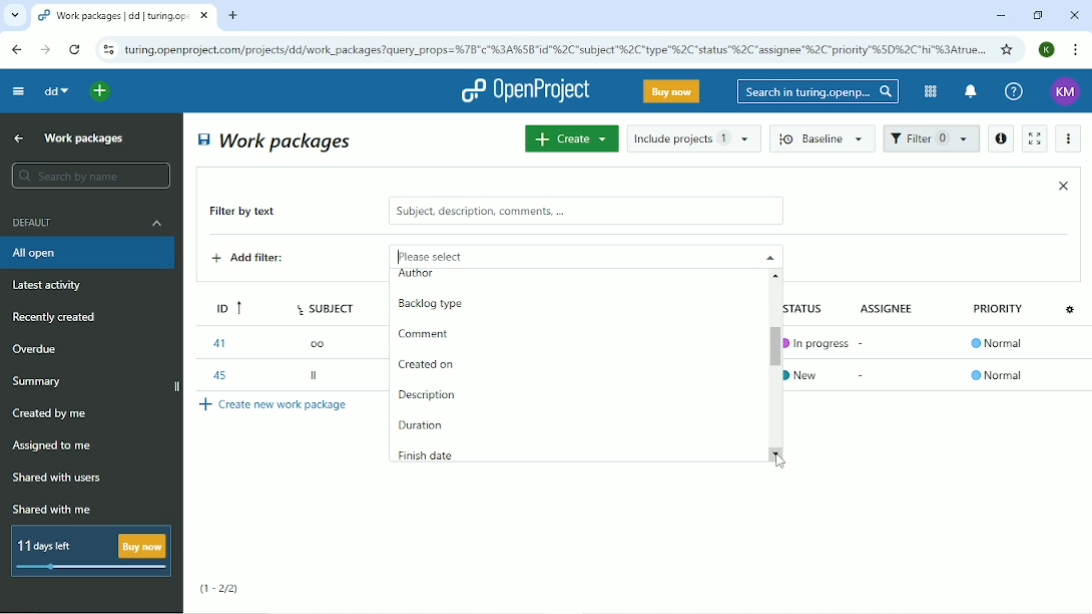 This screenshot has height=614, width=1092. I want to click on Up, so click(16, 139).